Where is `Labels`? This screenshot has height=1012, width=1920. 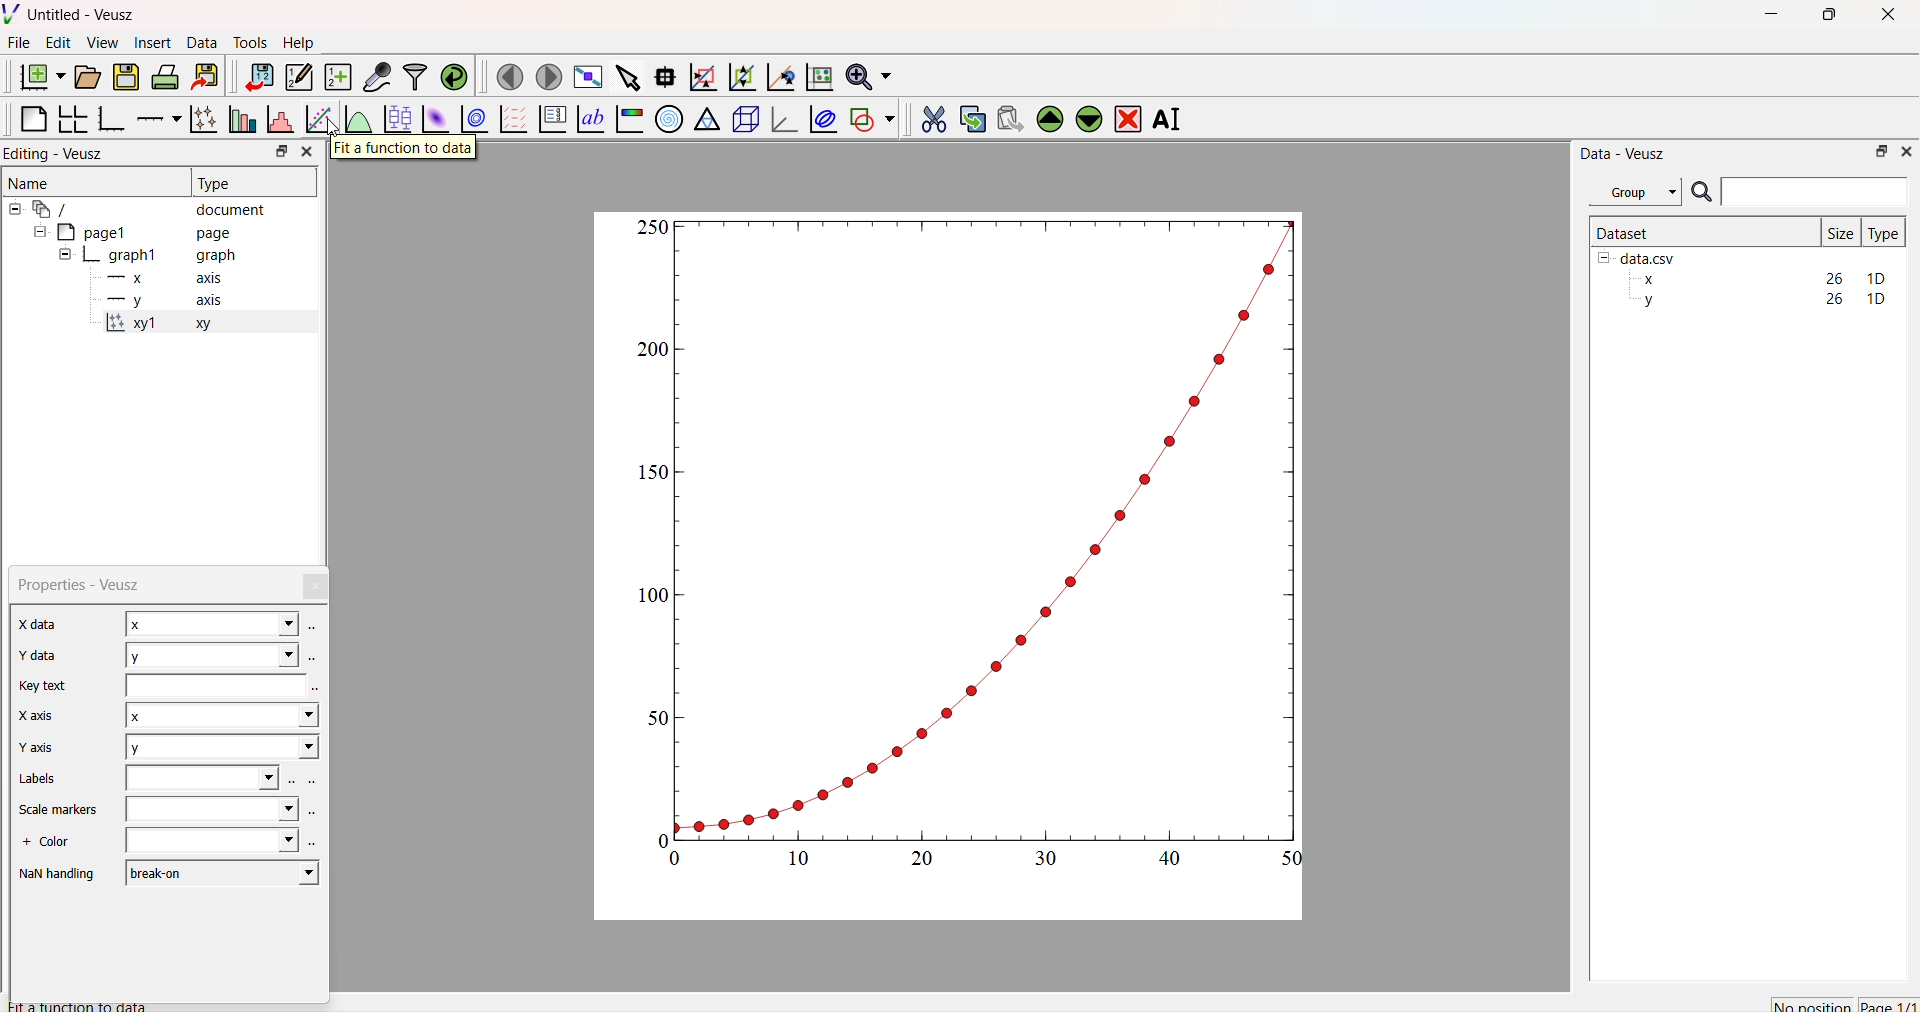
Labels is located at coordinates (39, 777).